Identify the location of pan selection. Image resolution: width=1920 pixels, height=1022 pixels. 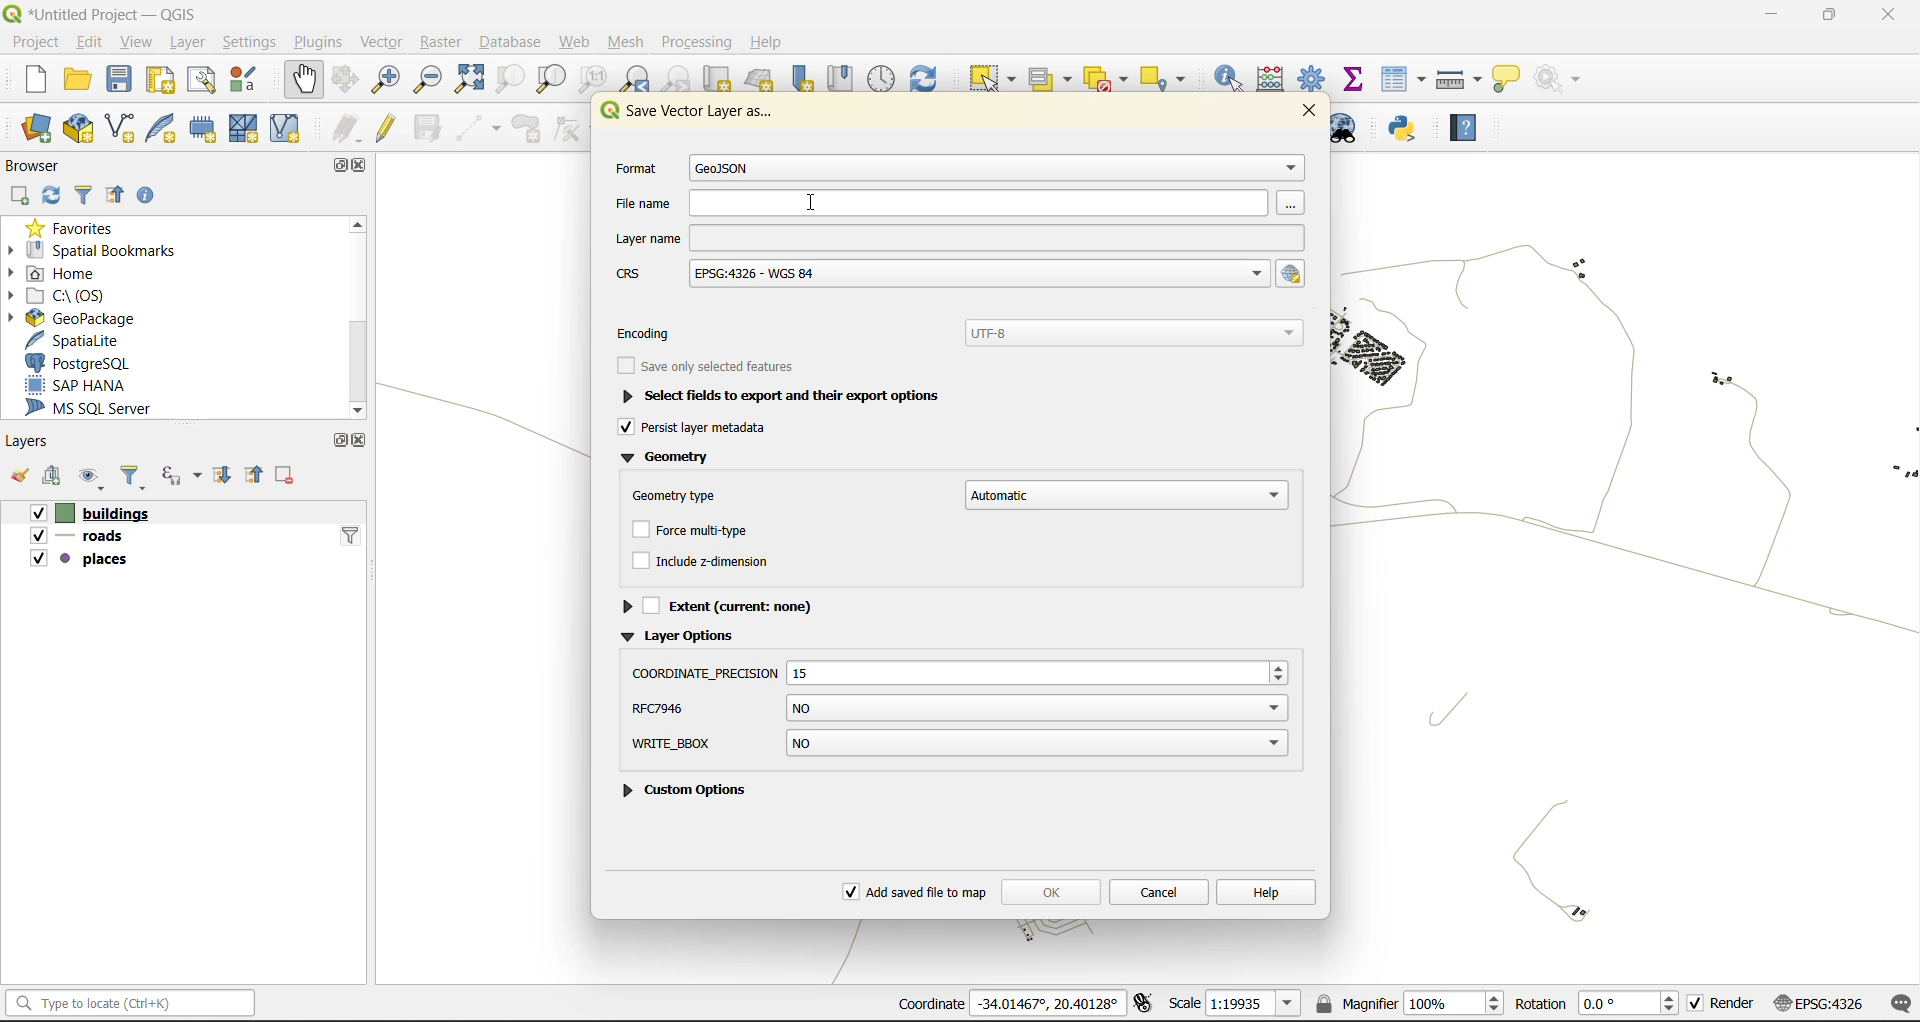
(346, 78).